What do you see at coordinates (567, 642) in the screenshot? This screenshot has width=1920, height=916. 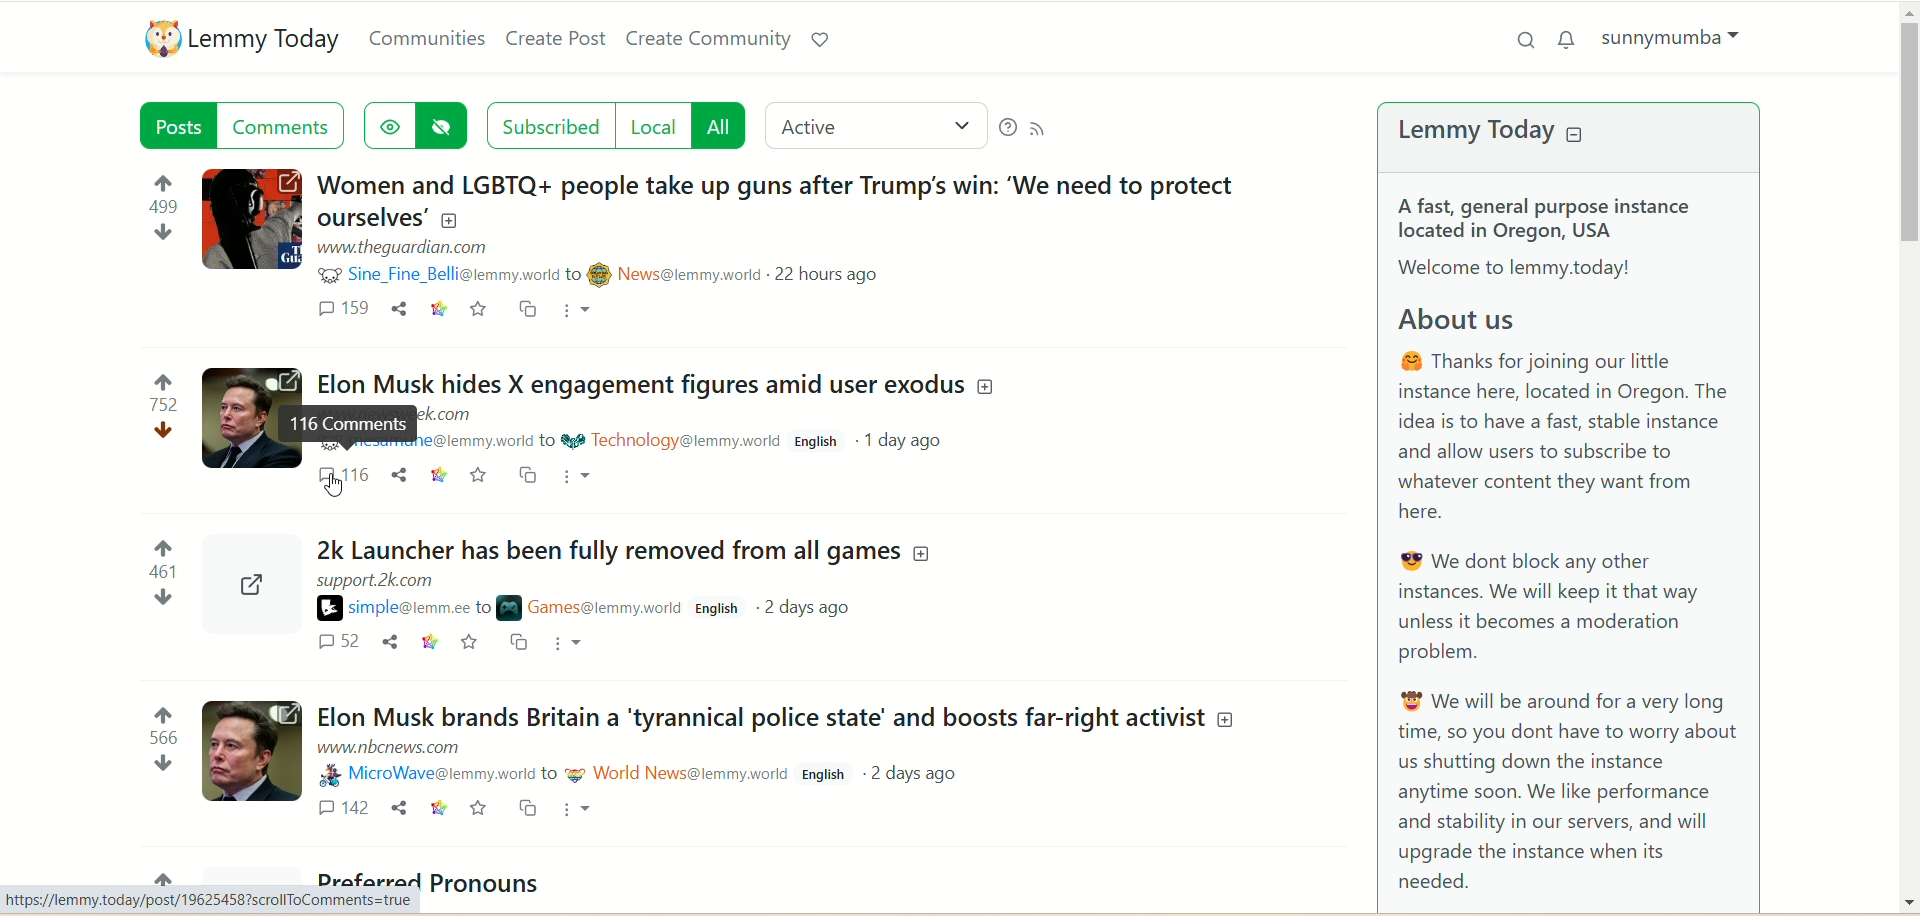 I see `more` at bounding box center [567, 642].